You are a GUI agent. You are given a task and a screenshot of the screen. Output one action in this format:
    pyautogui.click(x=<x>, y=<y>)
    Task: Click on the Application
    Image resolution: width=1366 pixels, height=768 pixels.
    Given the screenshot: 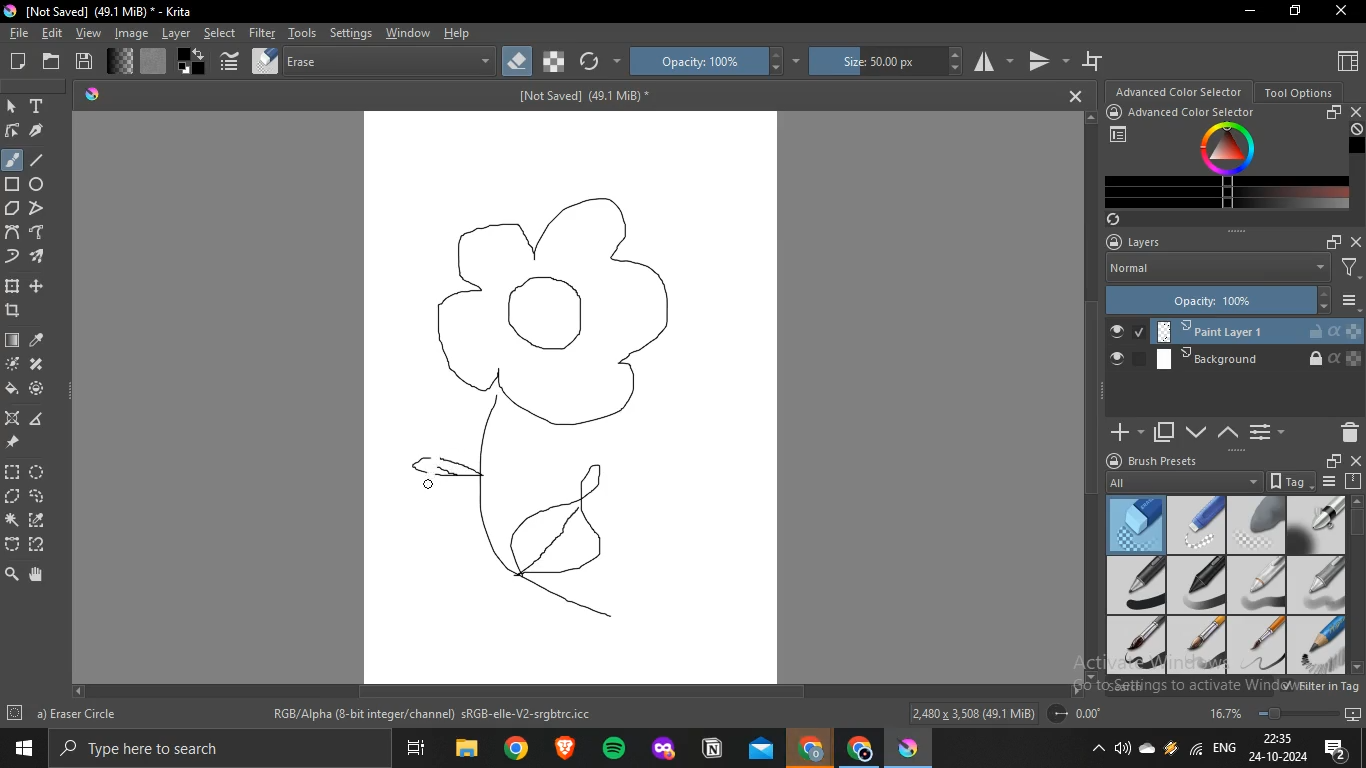 What is the action you would take?
    pyautogui.click(x=516, y=749)
    